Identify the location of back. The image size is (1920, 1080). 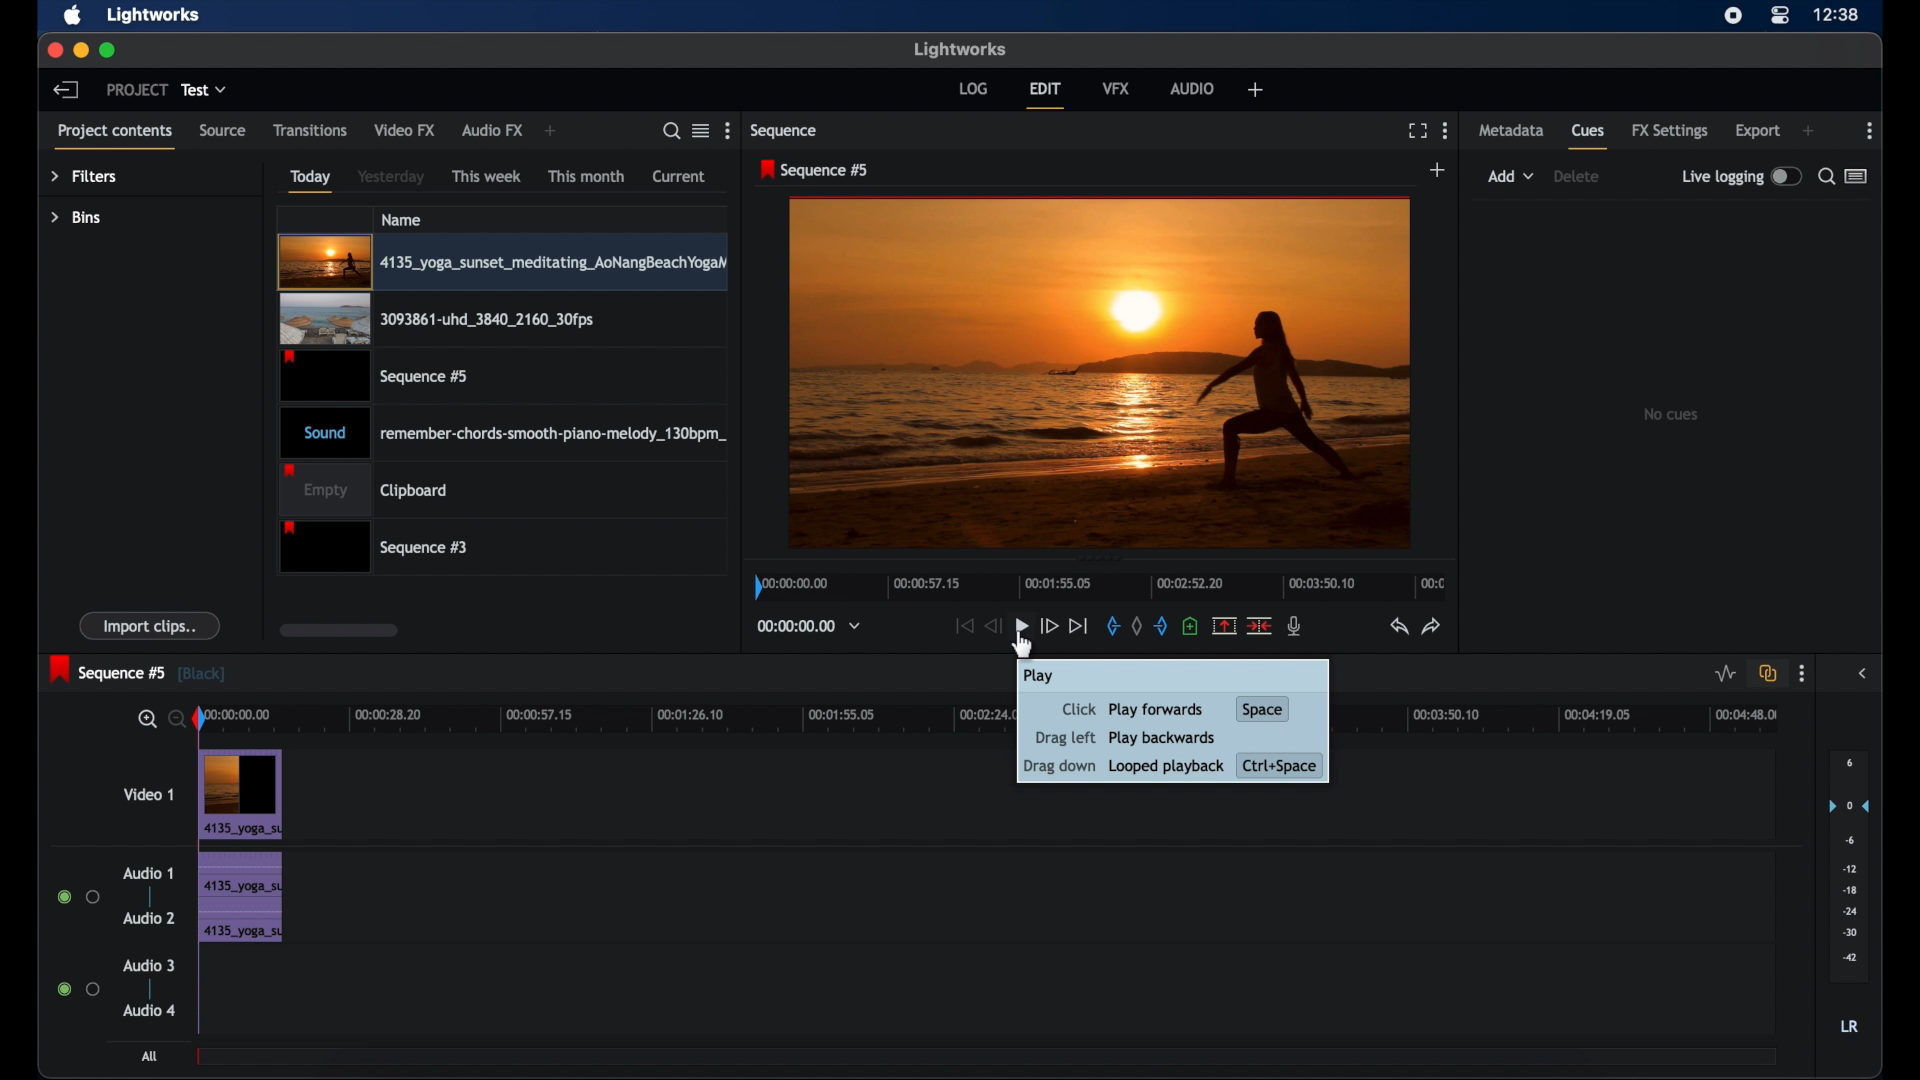
(68, 90).